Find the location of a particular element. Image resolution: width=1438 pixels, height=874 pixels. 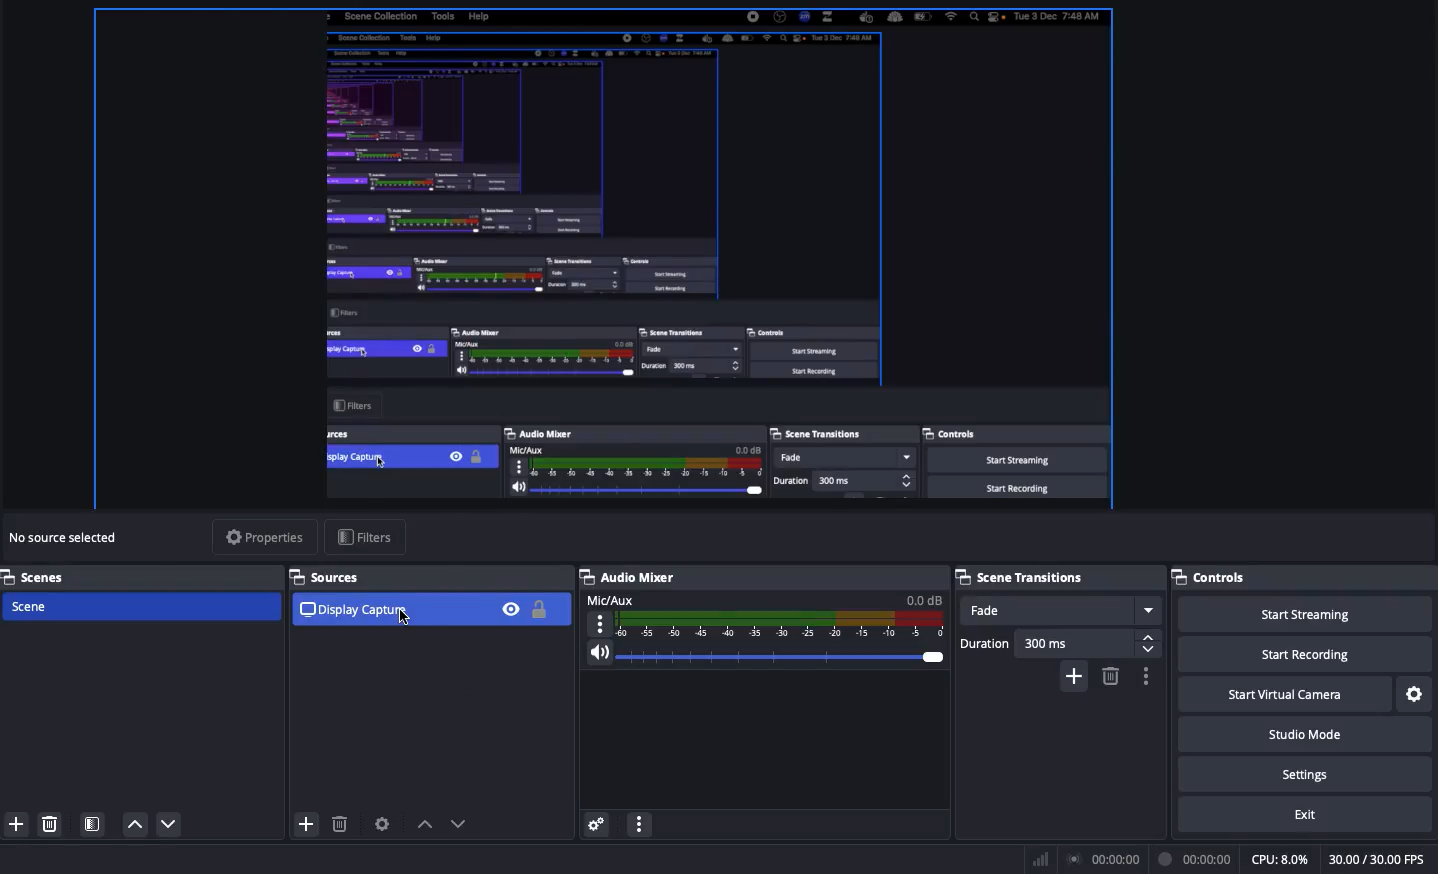

cursor is located at coordinates (405, 619).